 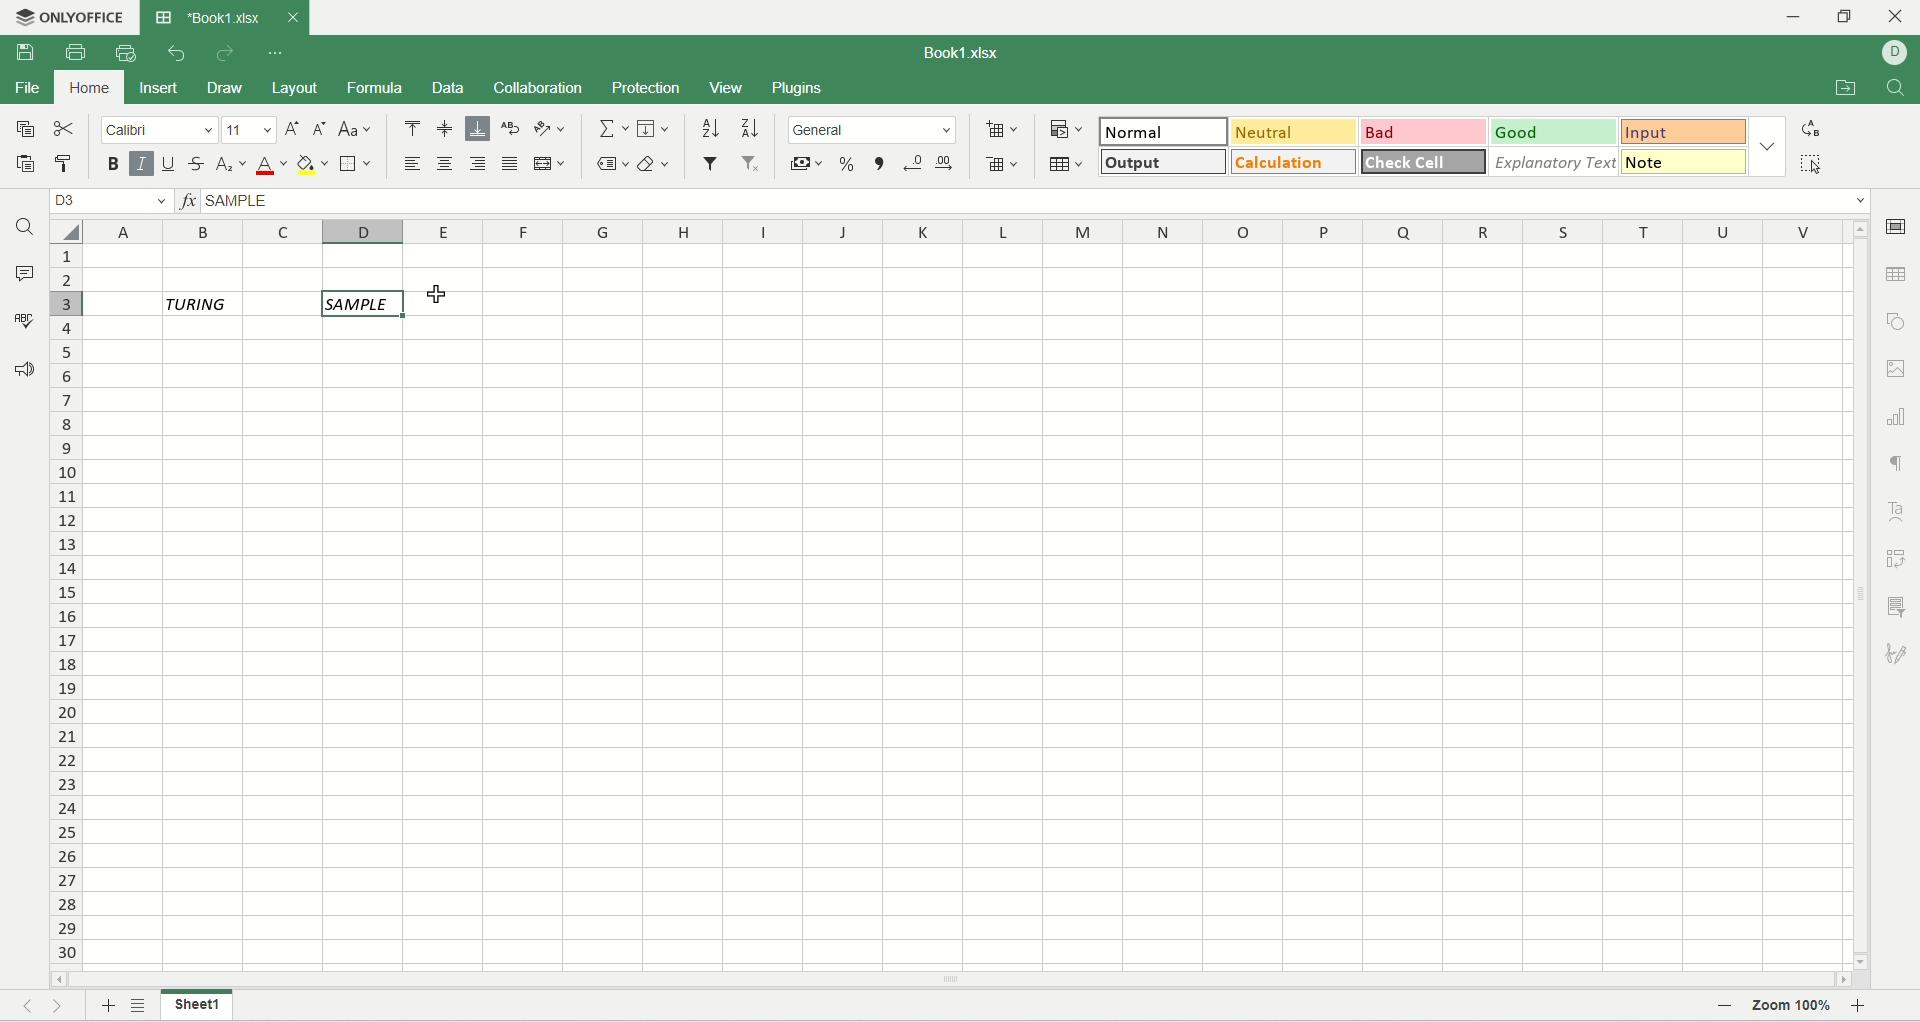 I want to click on select all, so click(x=1810, y=162).